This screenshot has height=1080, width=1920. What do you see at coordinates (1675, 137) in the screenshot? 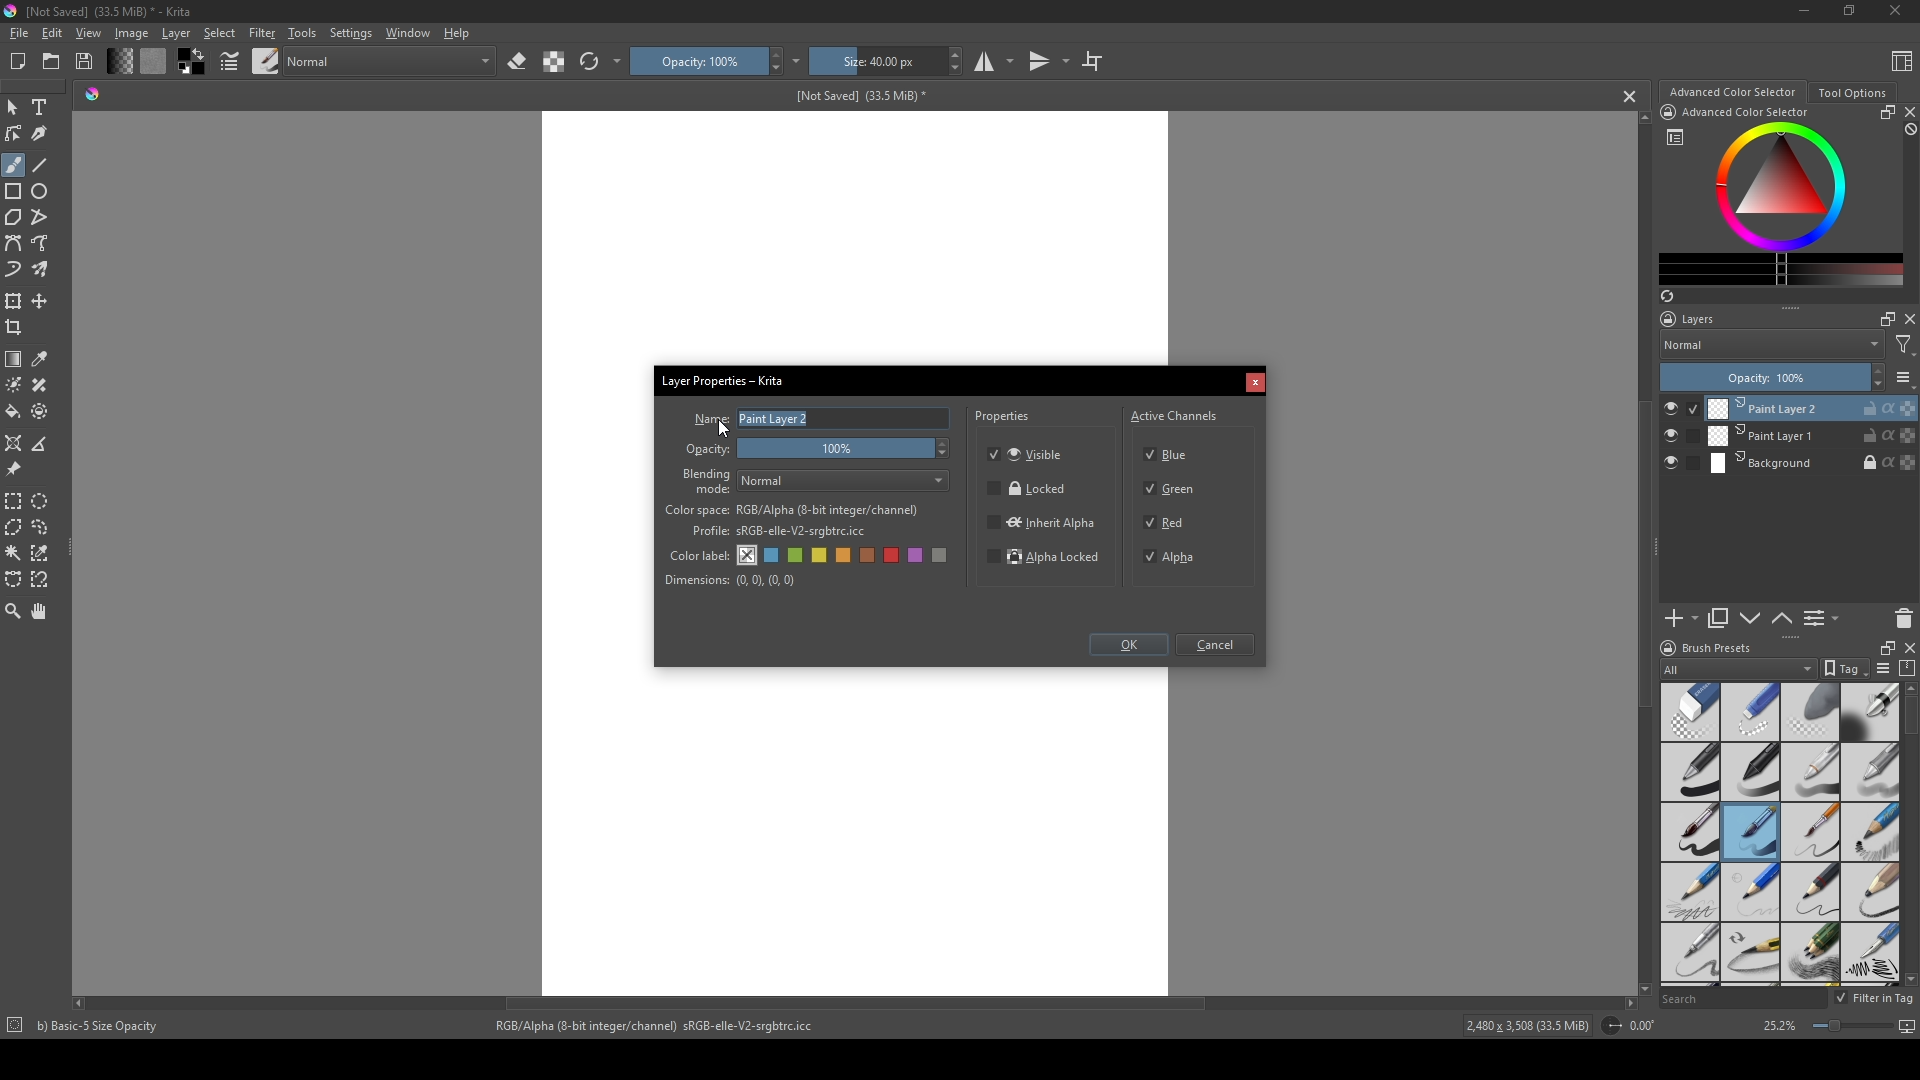
I see `list` at bounding box center [1675, 137].